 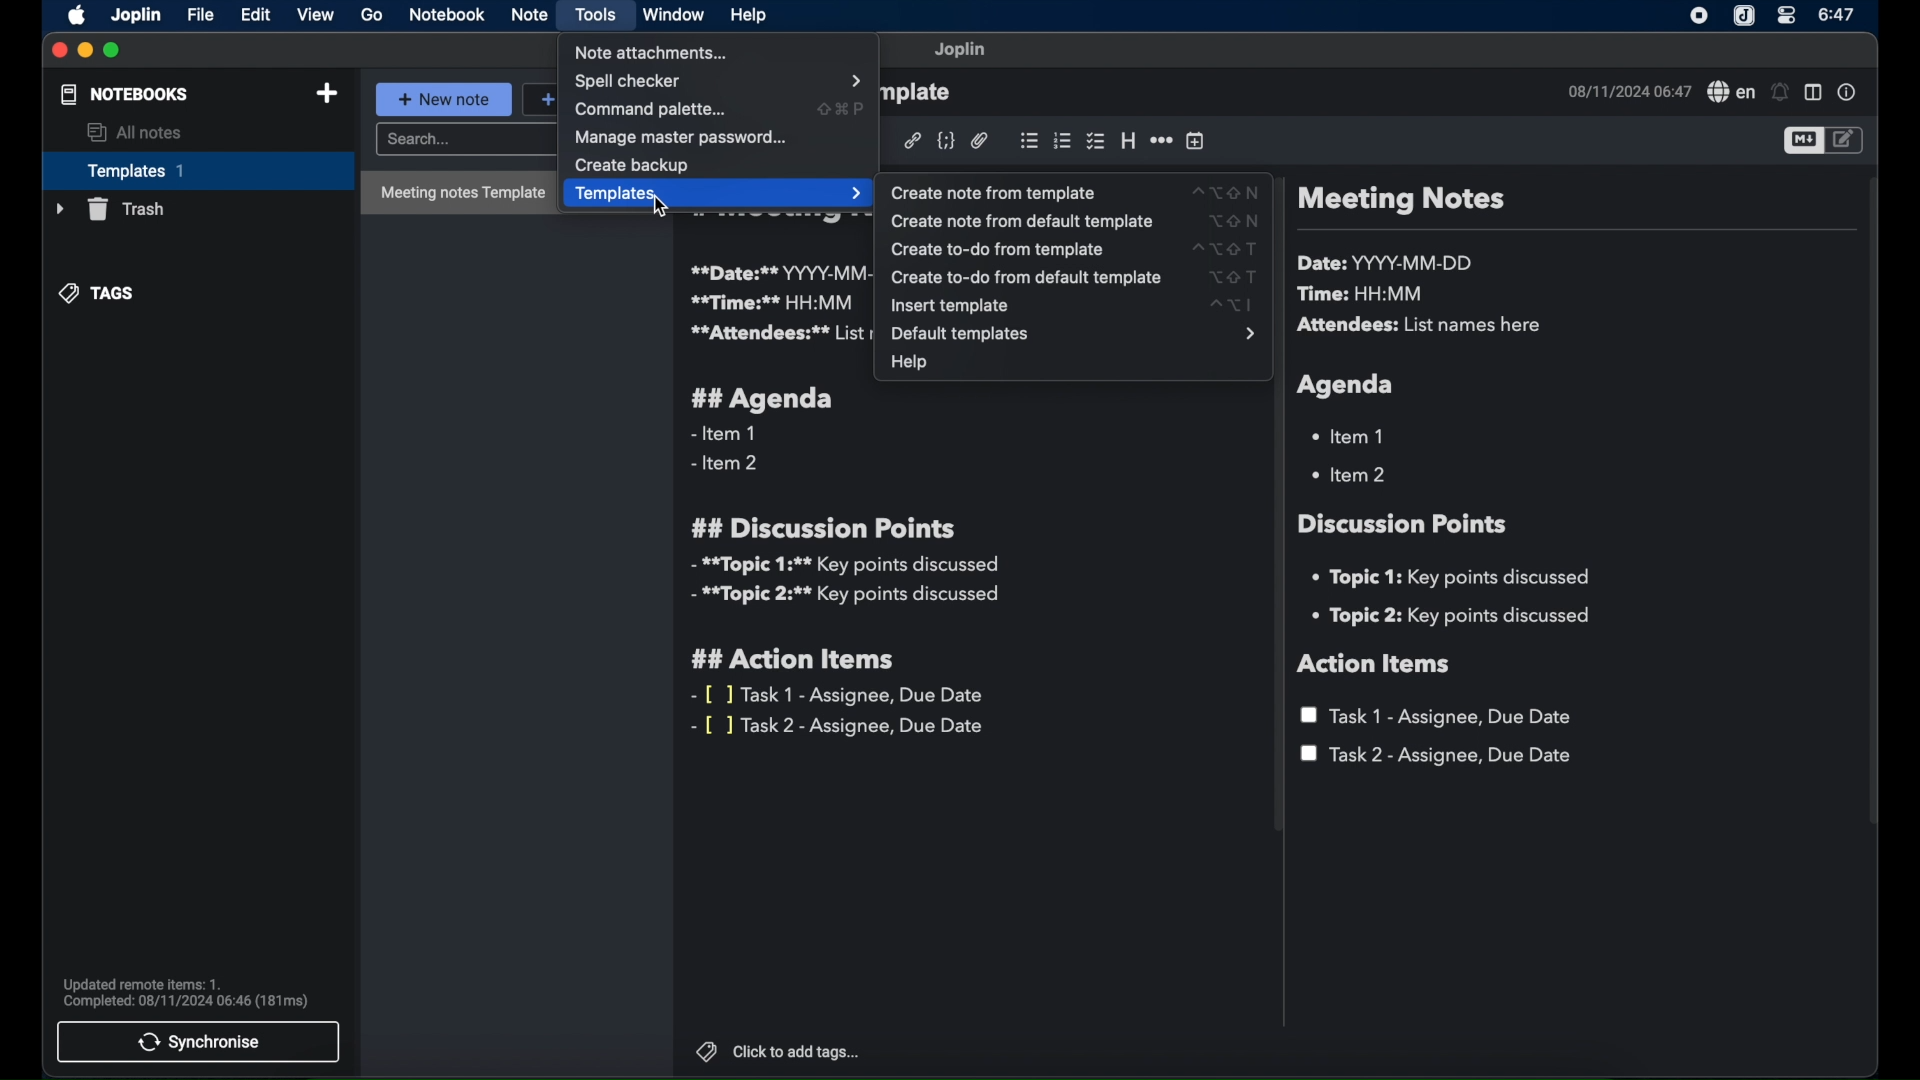 I want to click on click to add tags, so click(x=779, y=1052).